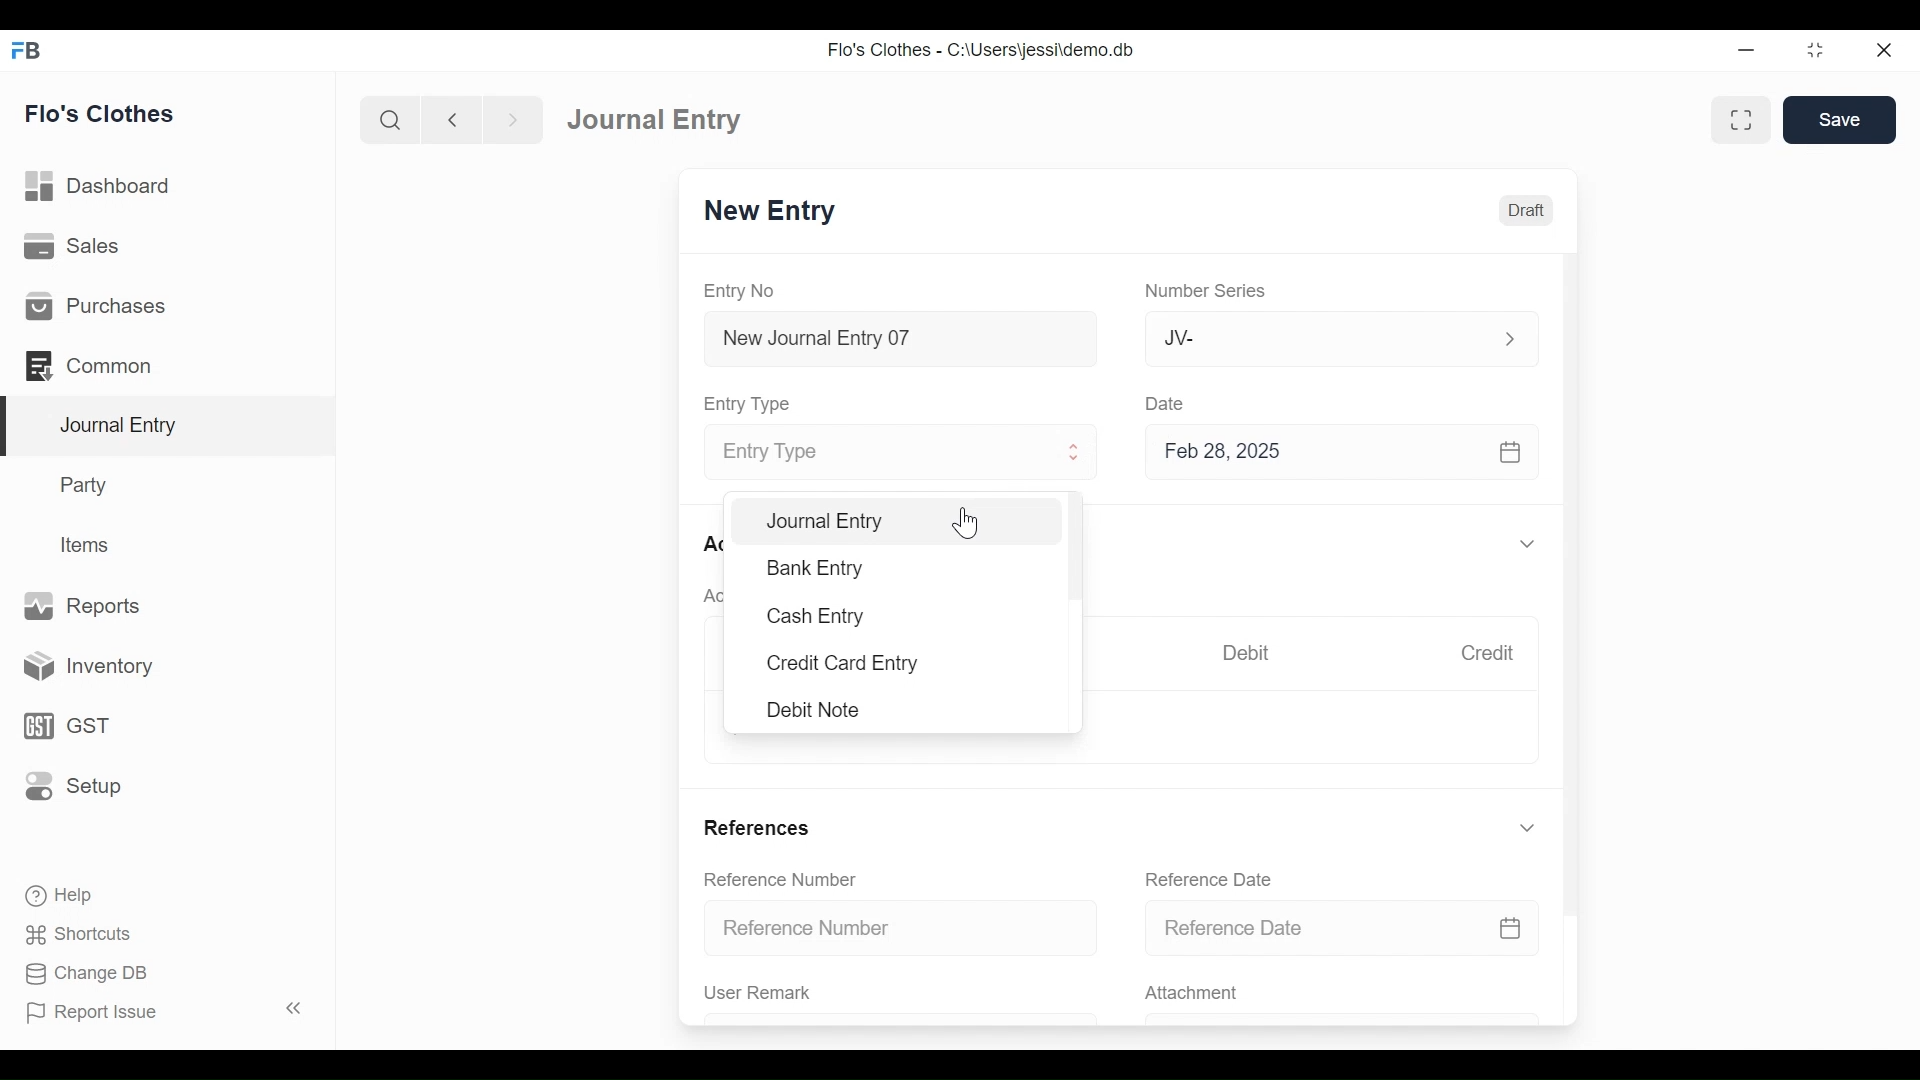  Describe the element at coordinates (81, 668) in the screenshot. I see `Inventory` at that location.